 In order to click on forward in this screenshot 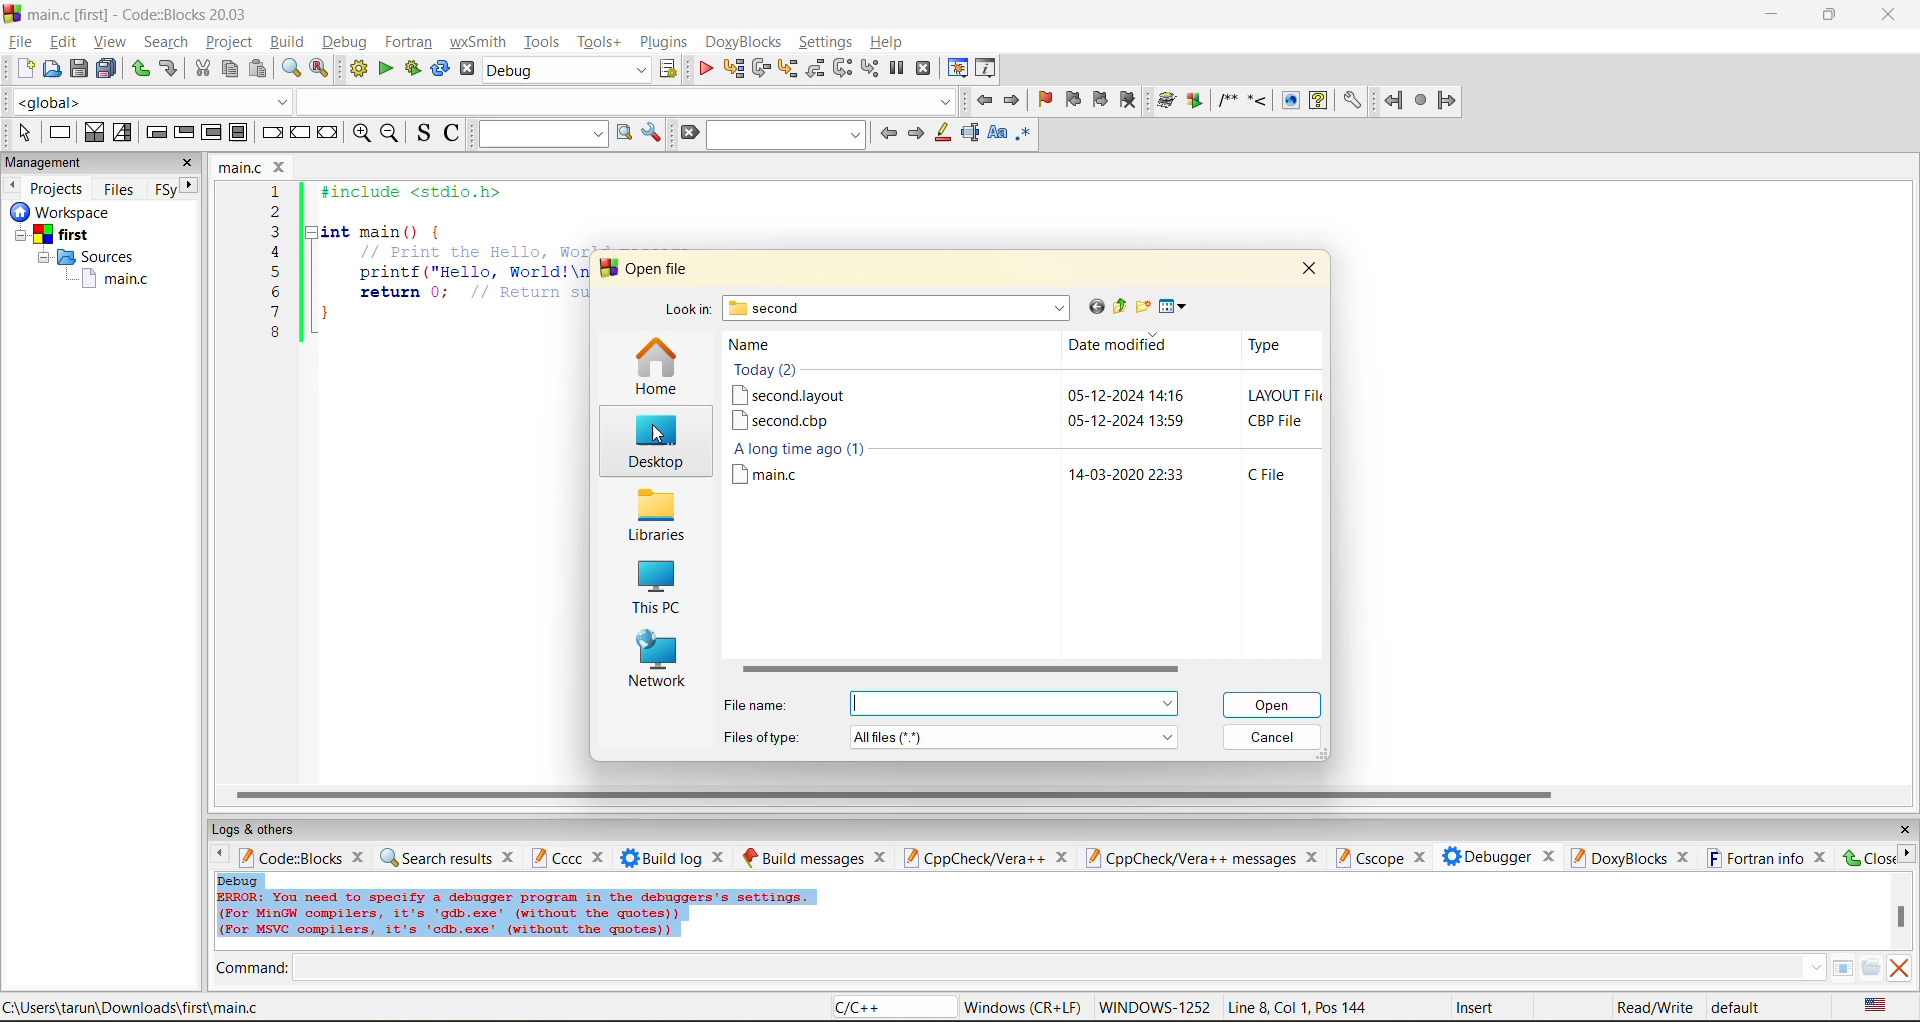, I will do `click(1447, 100)`.